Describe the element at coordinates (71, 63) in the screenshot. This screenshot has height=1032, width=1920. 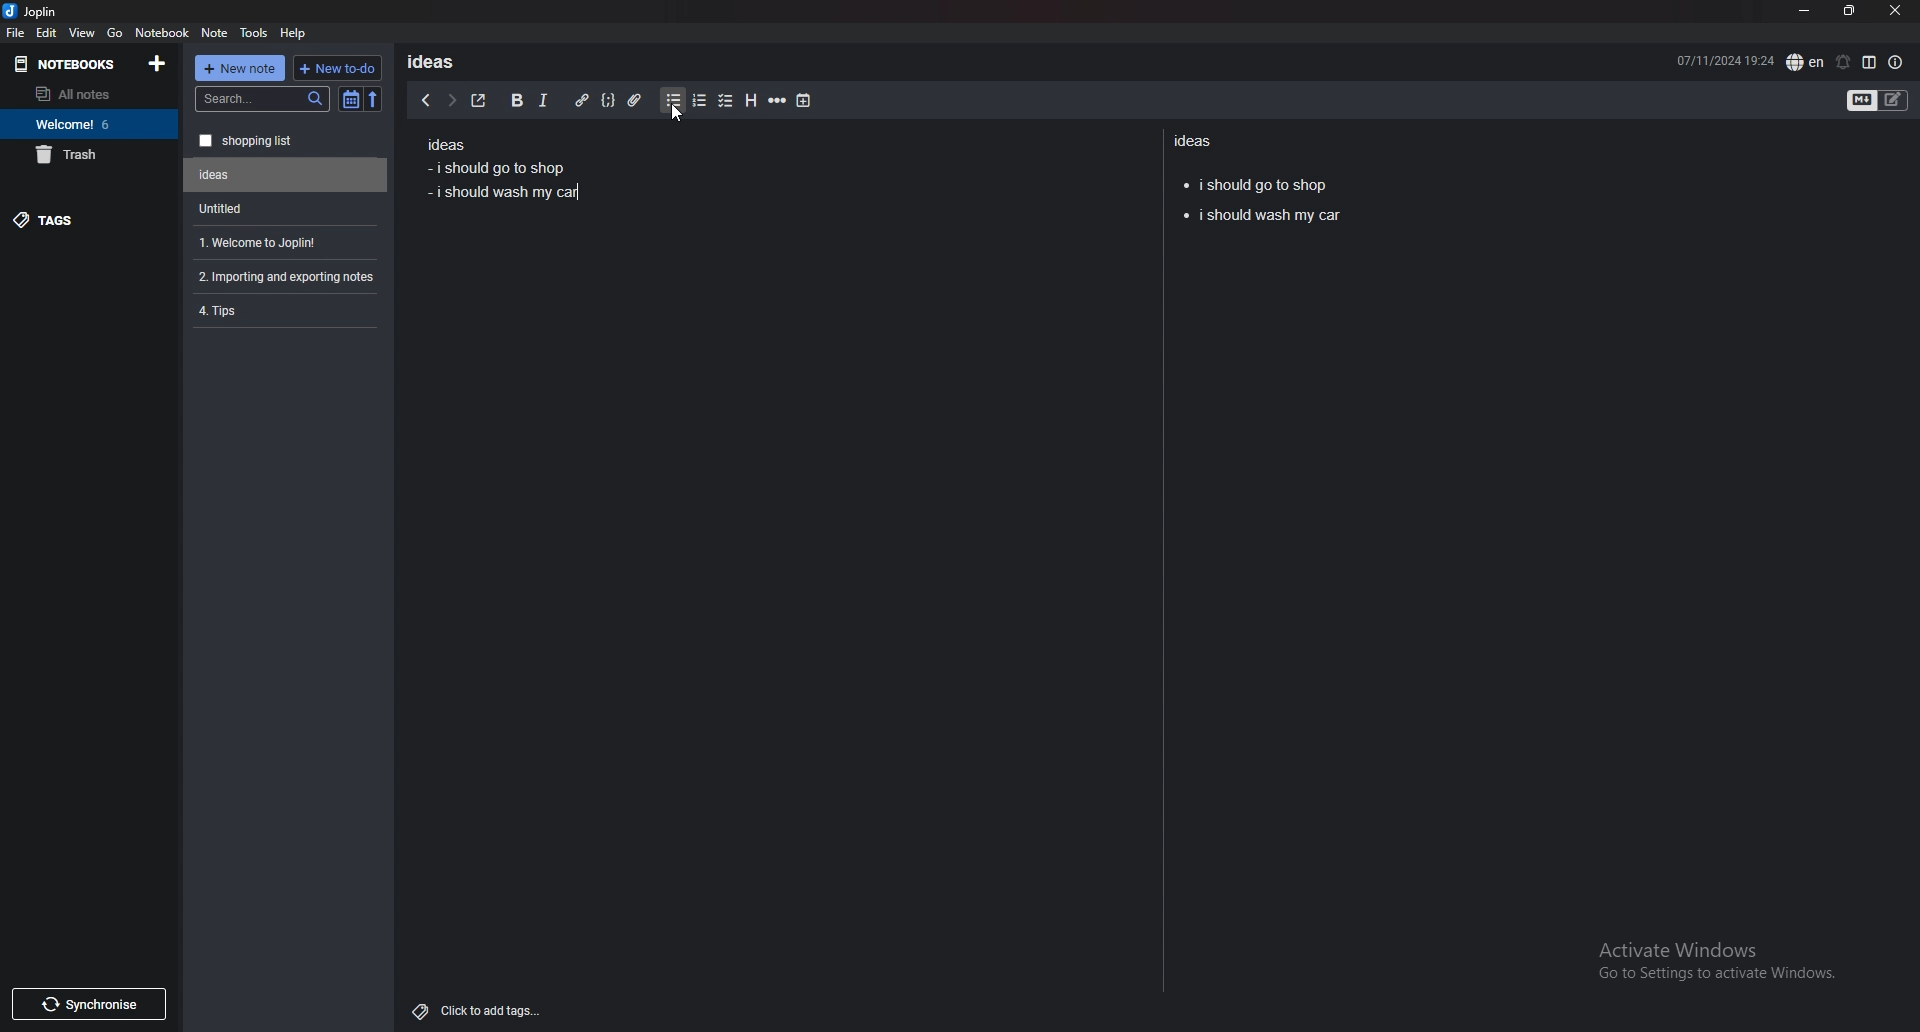
I see `notebooks` at that location.